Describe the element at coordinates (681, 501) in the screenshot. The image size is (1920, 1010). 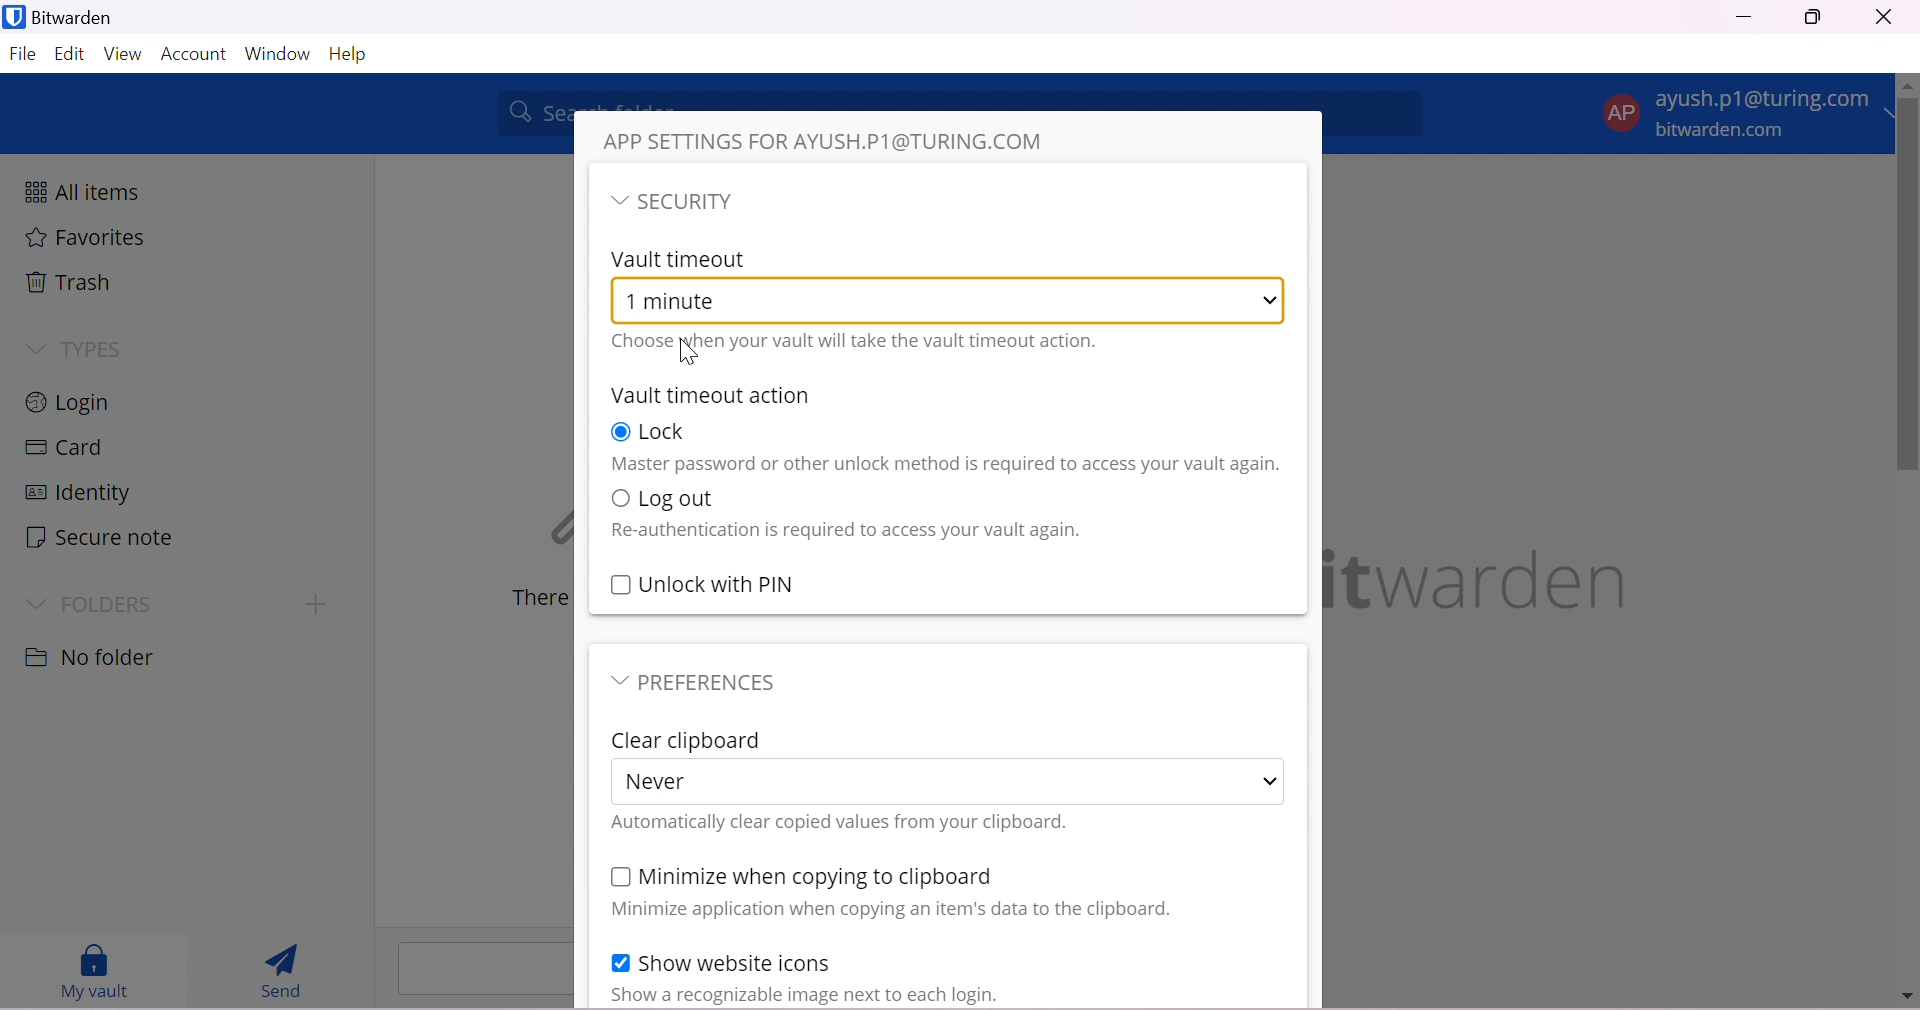
I see `Log out` at that location.